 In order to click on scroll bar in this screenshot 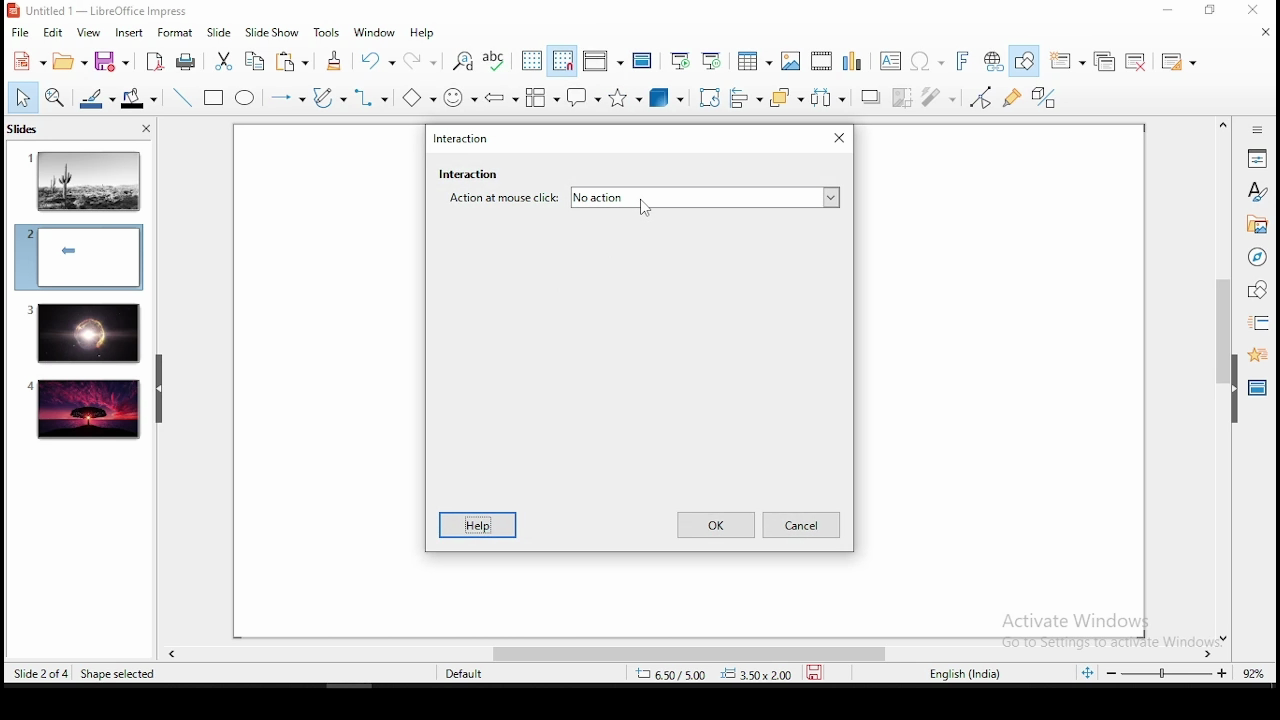, I will do `click(1220, 380)`.